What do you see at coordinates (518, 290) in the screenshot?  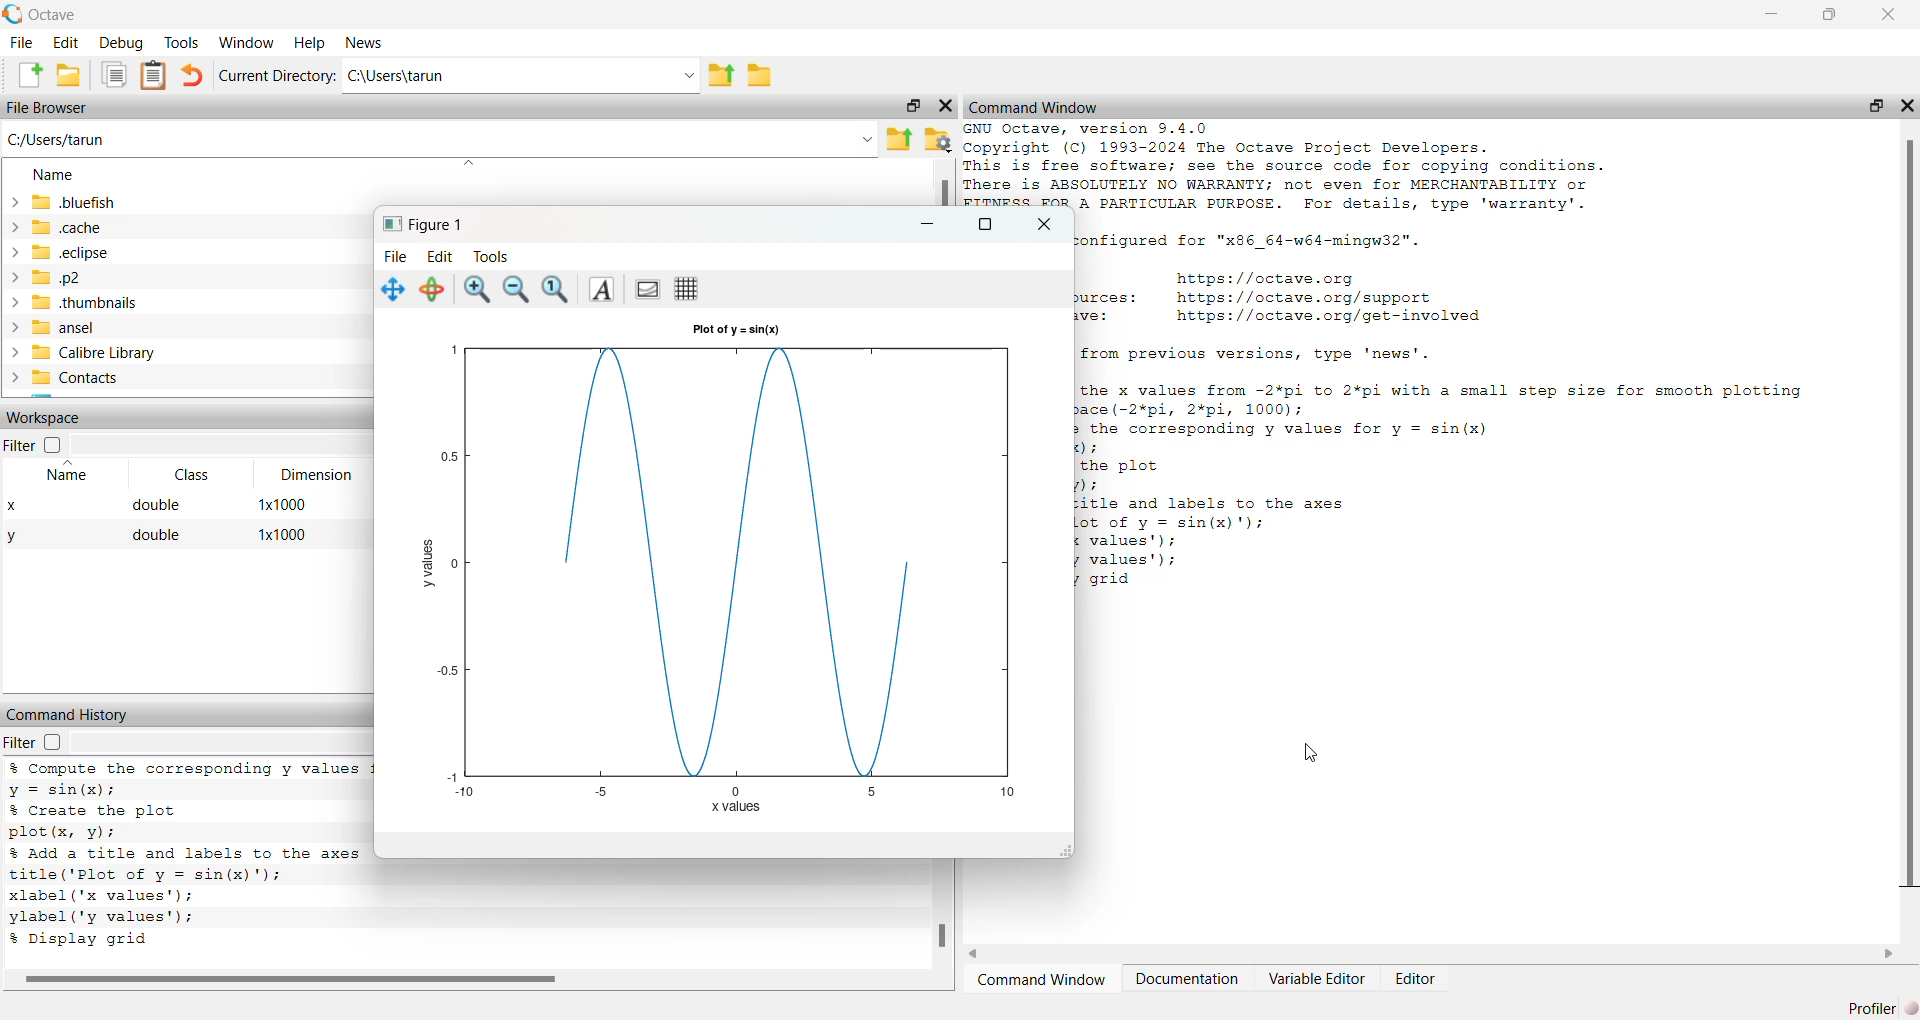 I see `zoom out` at bounding box center [518, 290].